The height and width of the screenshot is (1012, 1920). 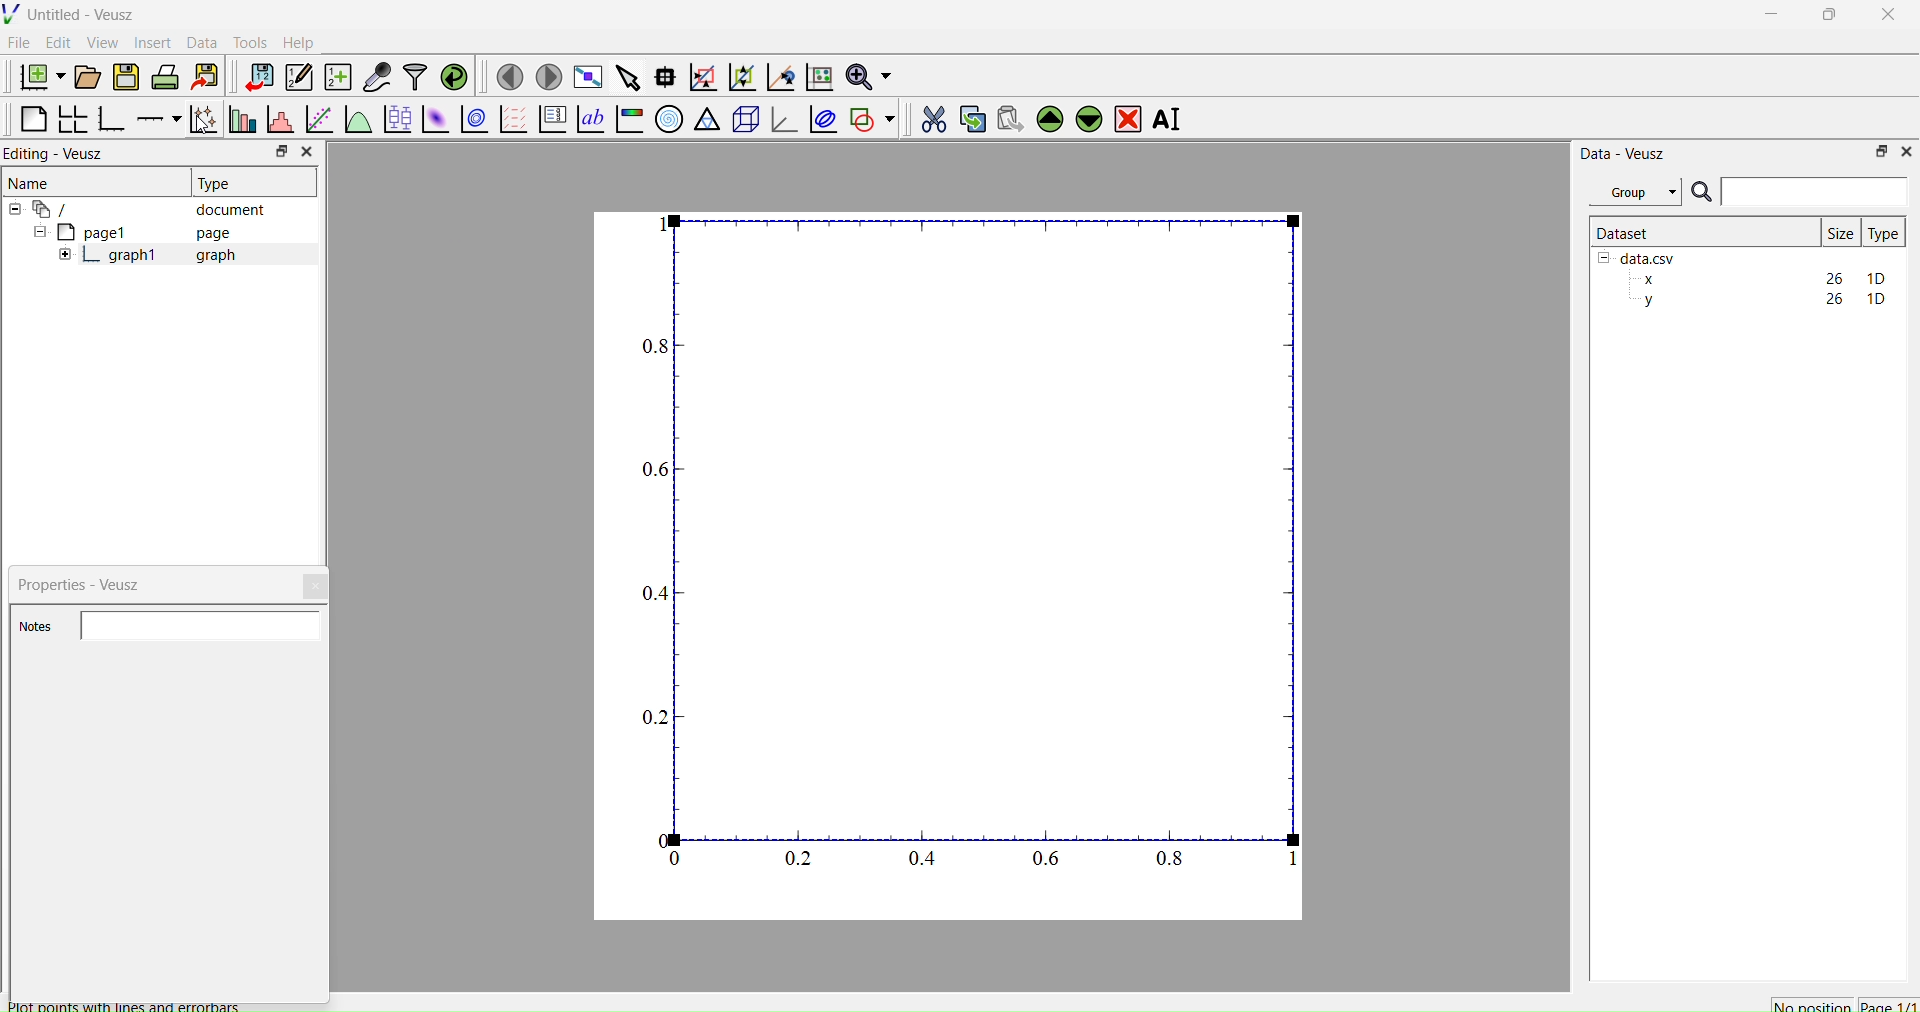 I want to click on x 26 1D, so click(x=1759, y=279).